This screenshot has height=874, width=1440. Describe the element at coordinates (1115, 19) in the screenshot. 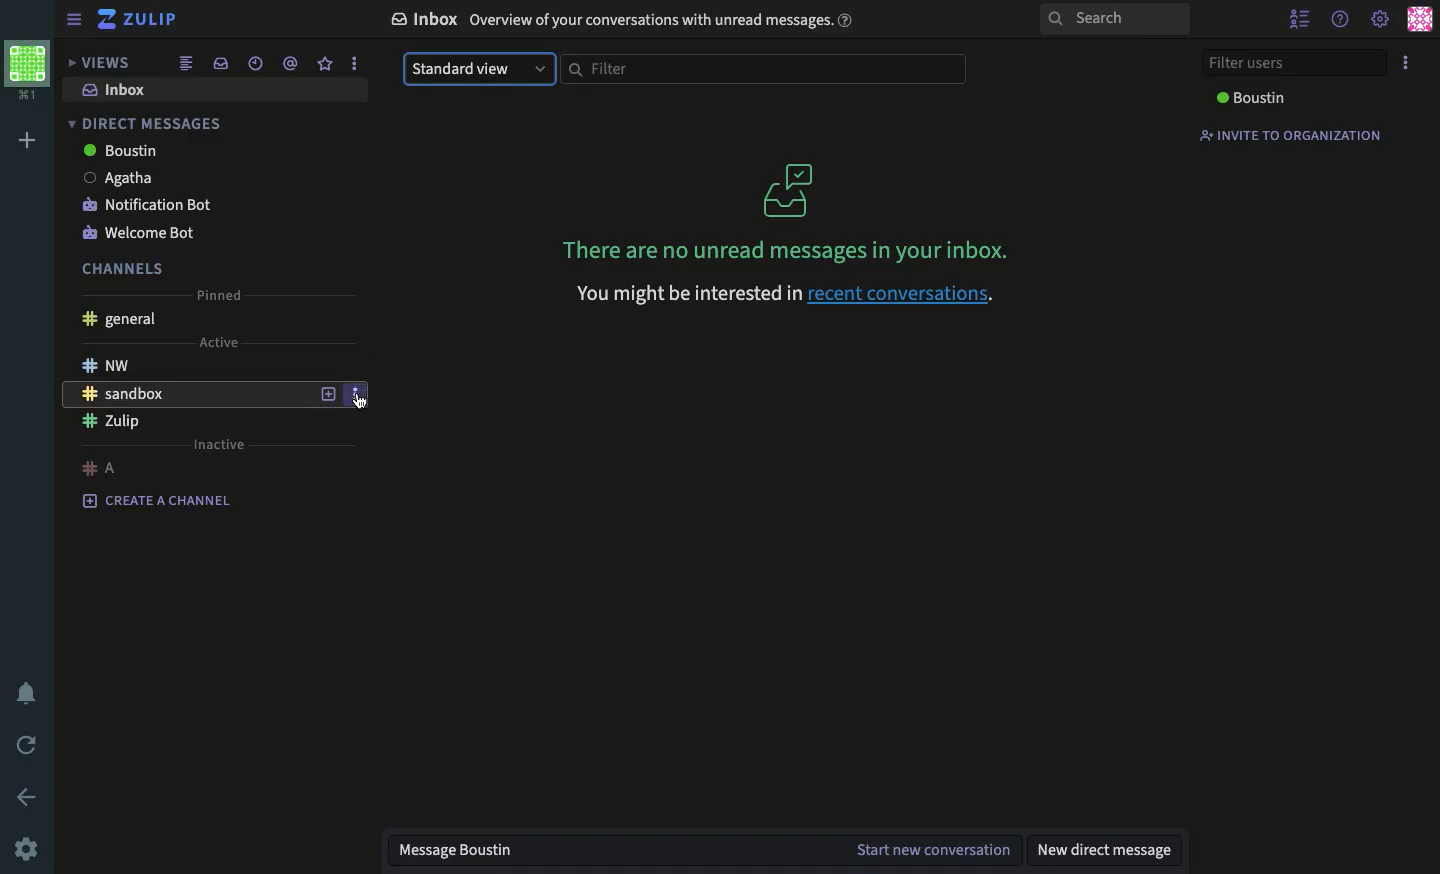

I see `Search` at that location.